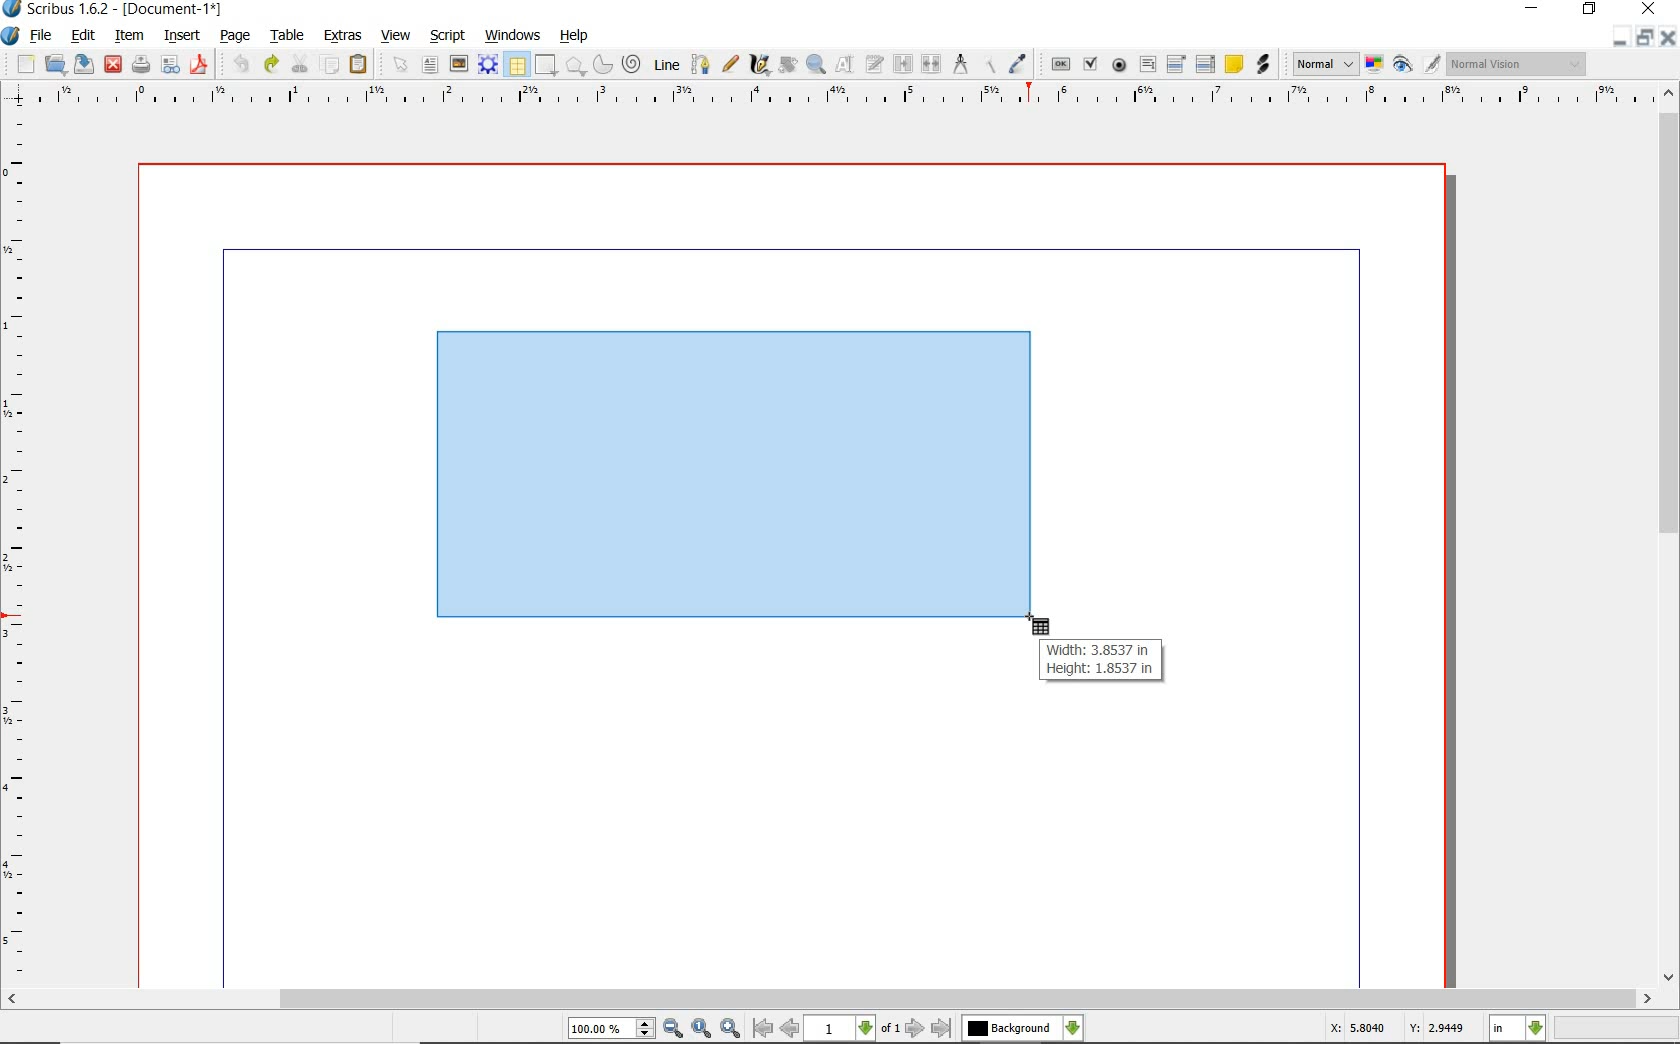 The width and height of the screenshot is (1680, 1044). Describe the element at coordinates (1518, 1028) in the screenshot. I see `select measurement` at that location.